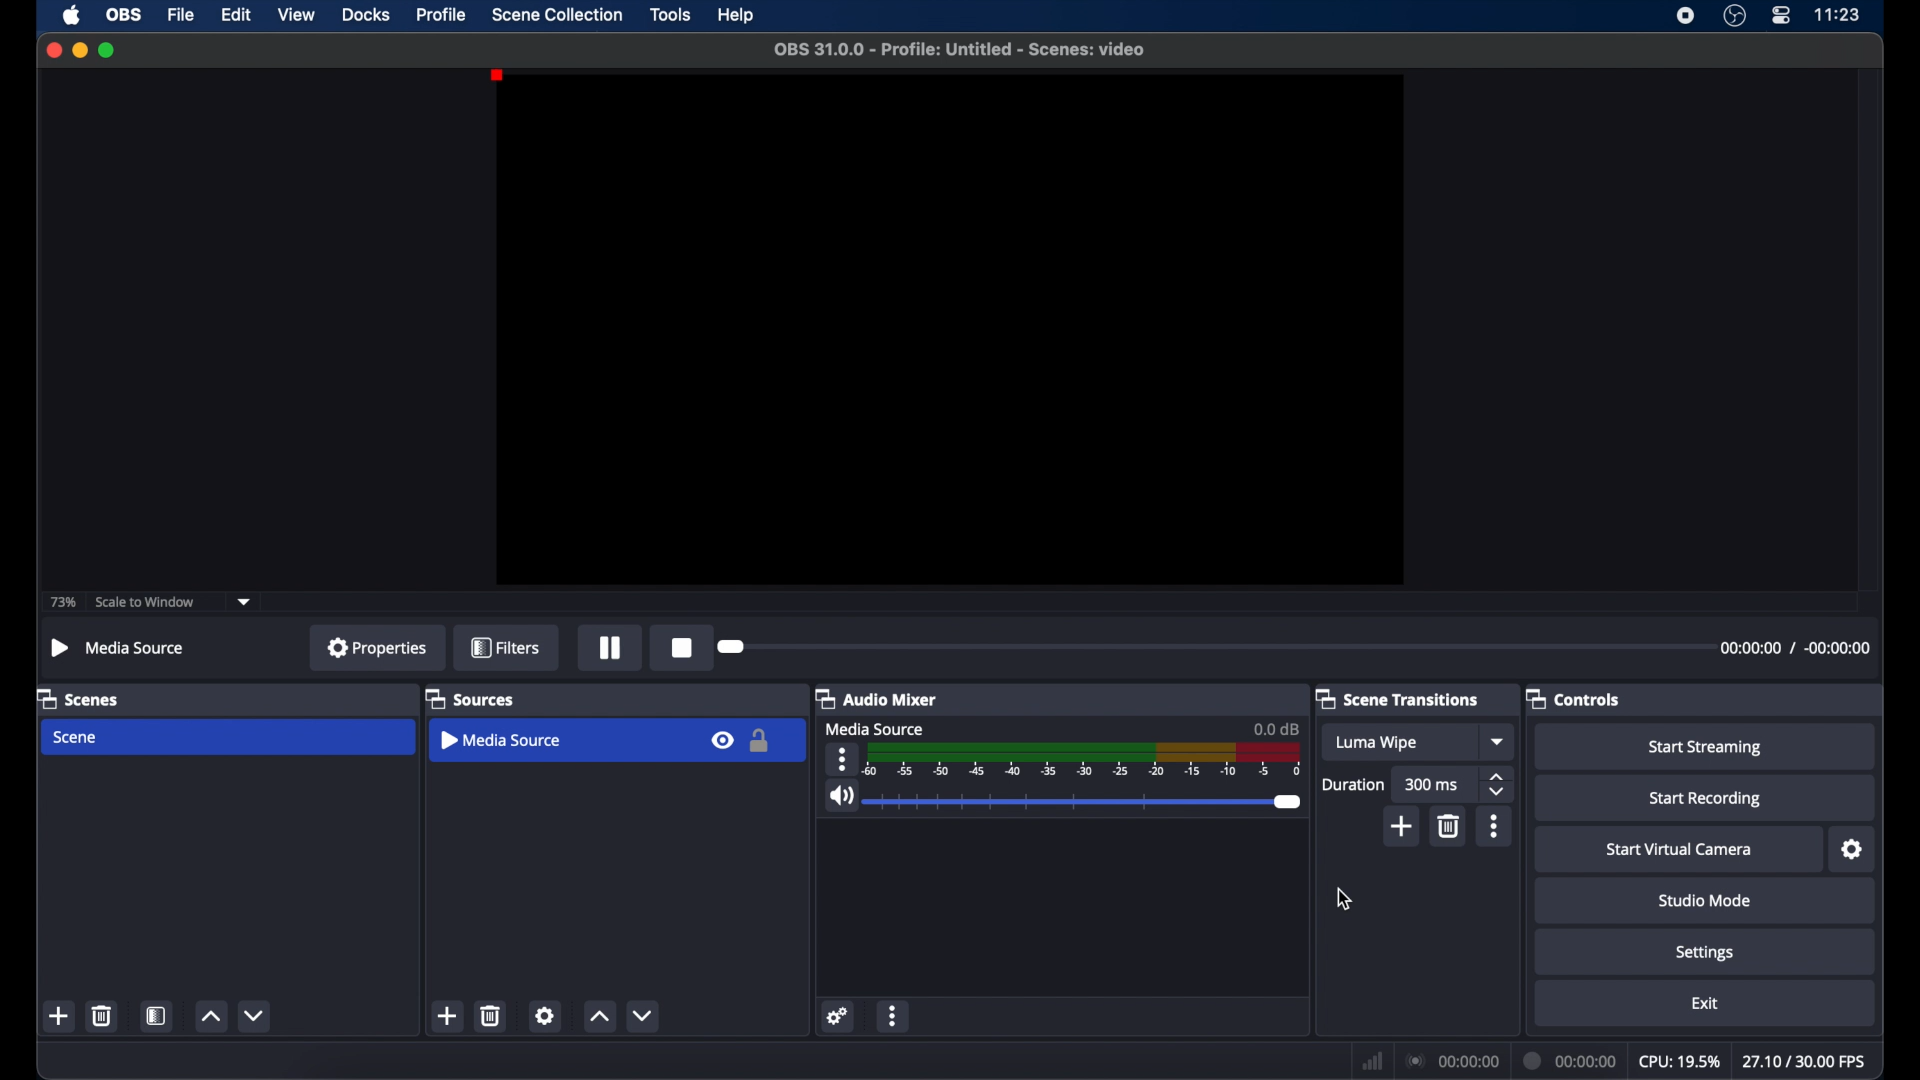  What do you see at coordinates (1706, 799) in the screenshot?
I see `start recording` at bounding box center [1706, 799].